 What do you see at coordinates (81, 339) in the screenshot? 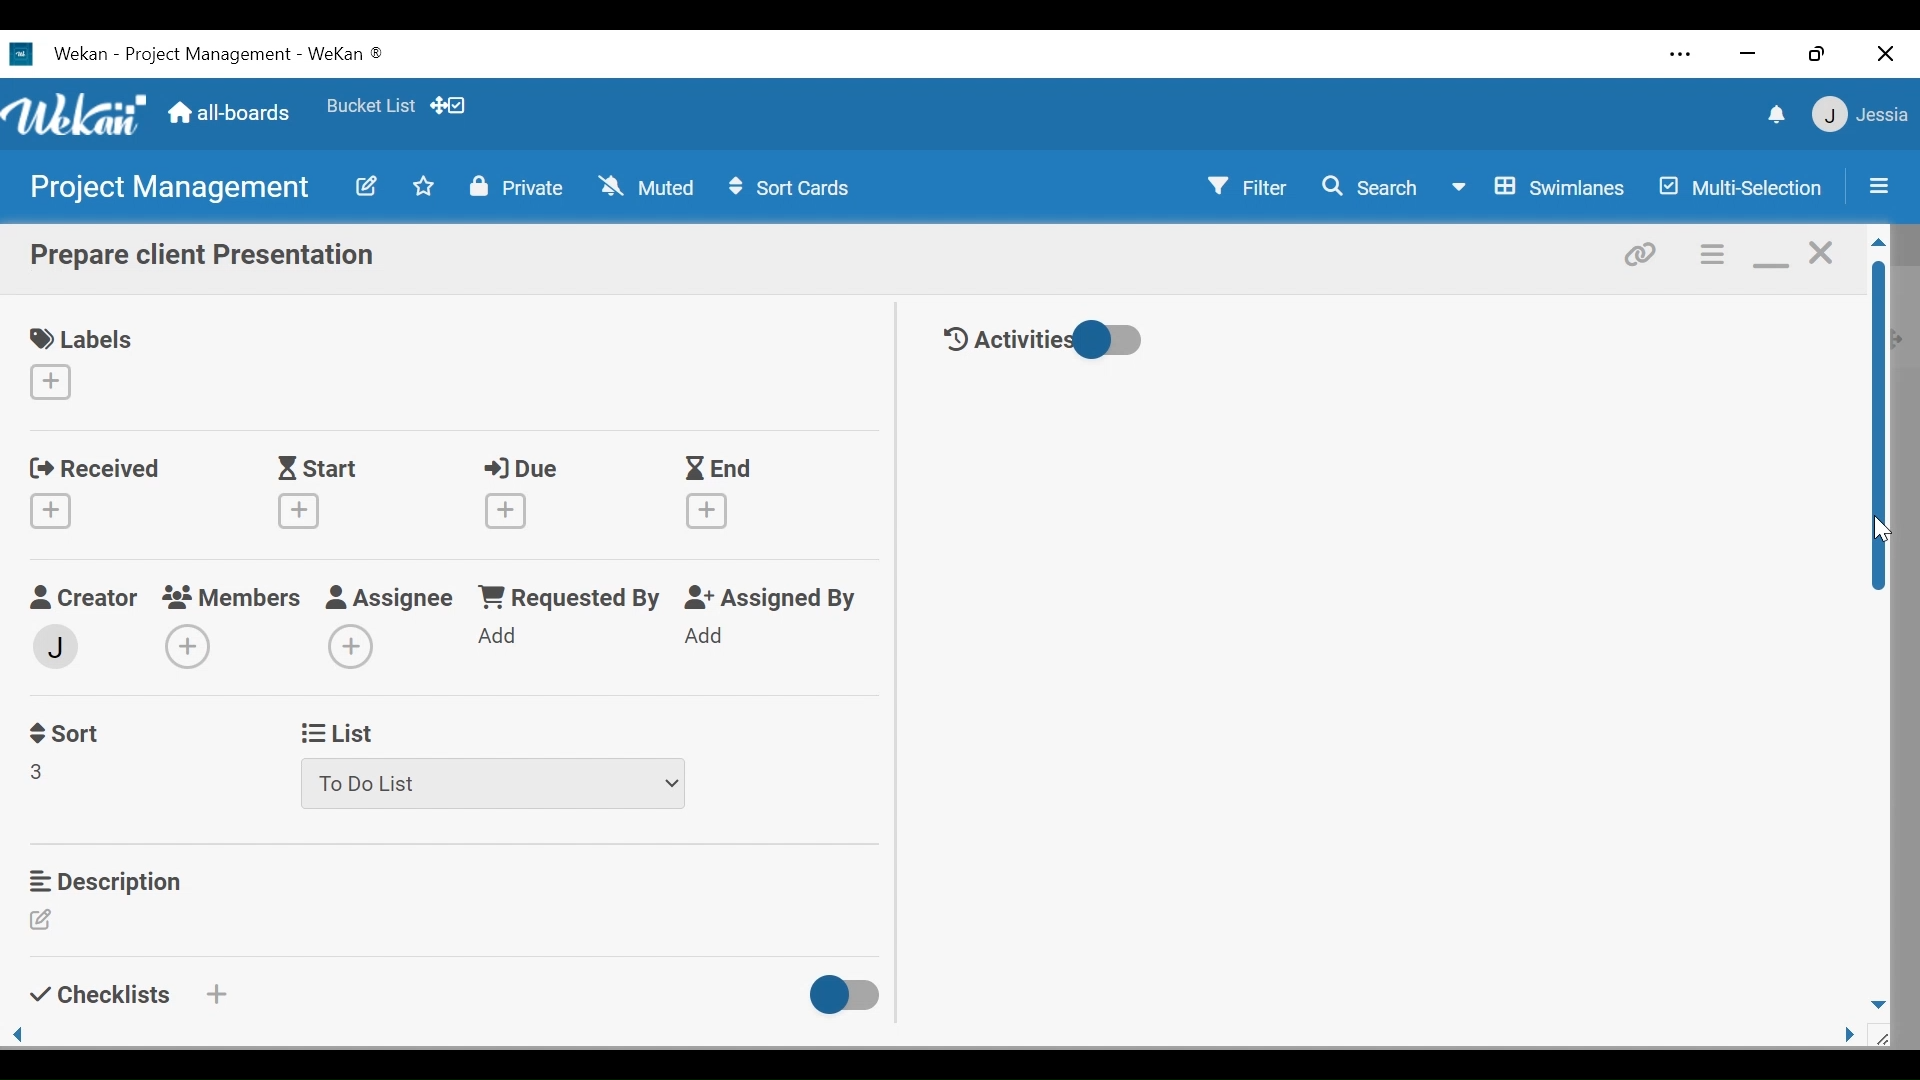
I see `Labels` at bounding box center [81, 339].